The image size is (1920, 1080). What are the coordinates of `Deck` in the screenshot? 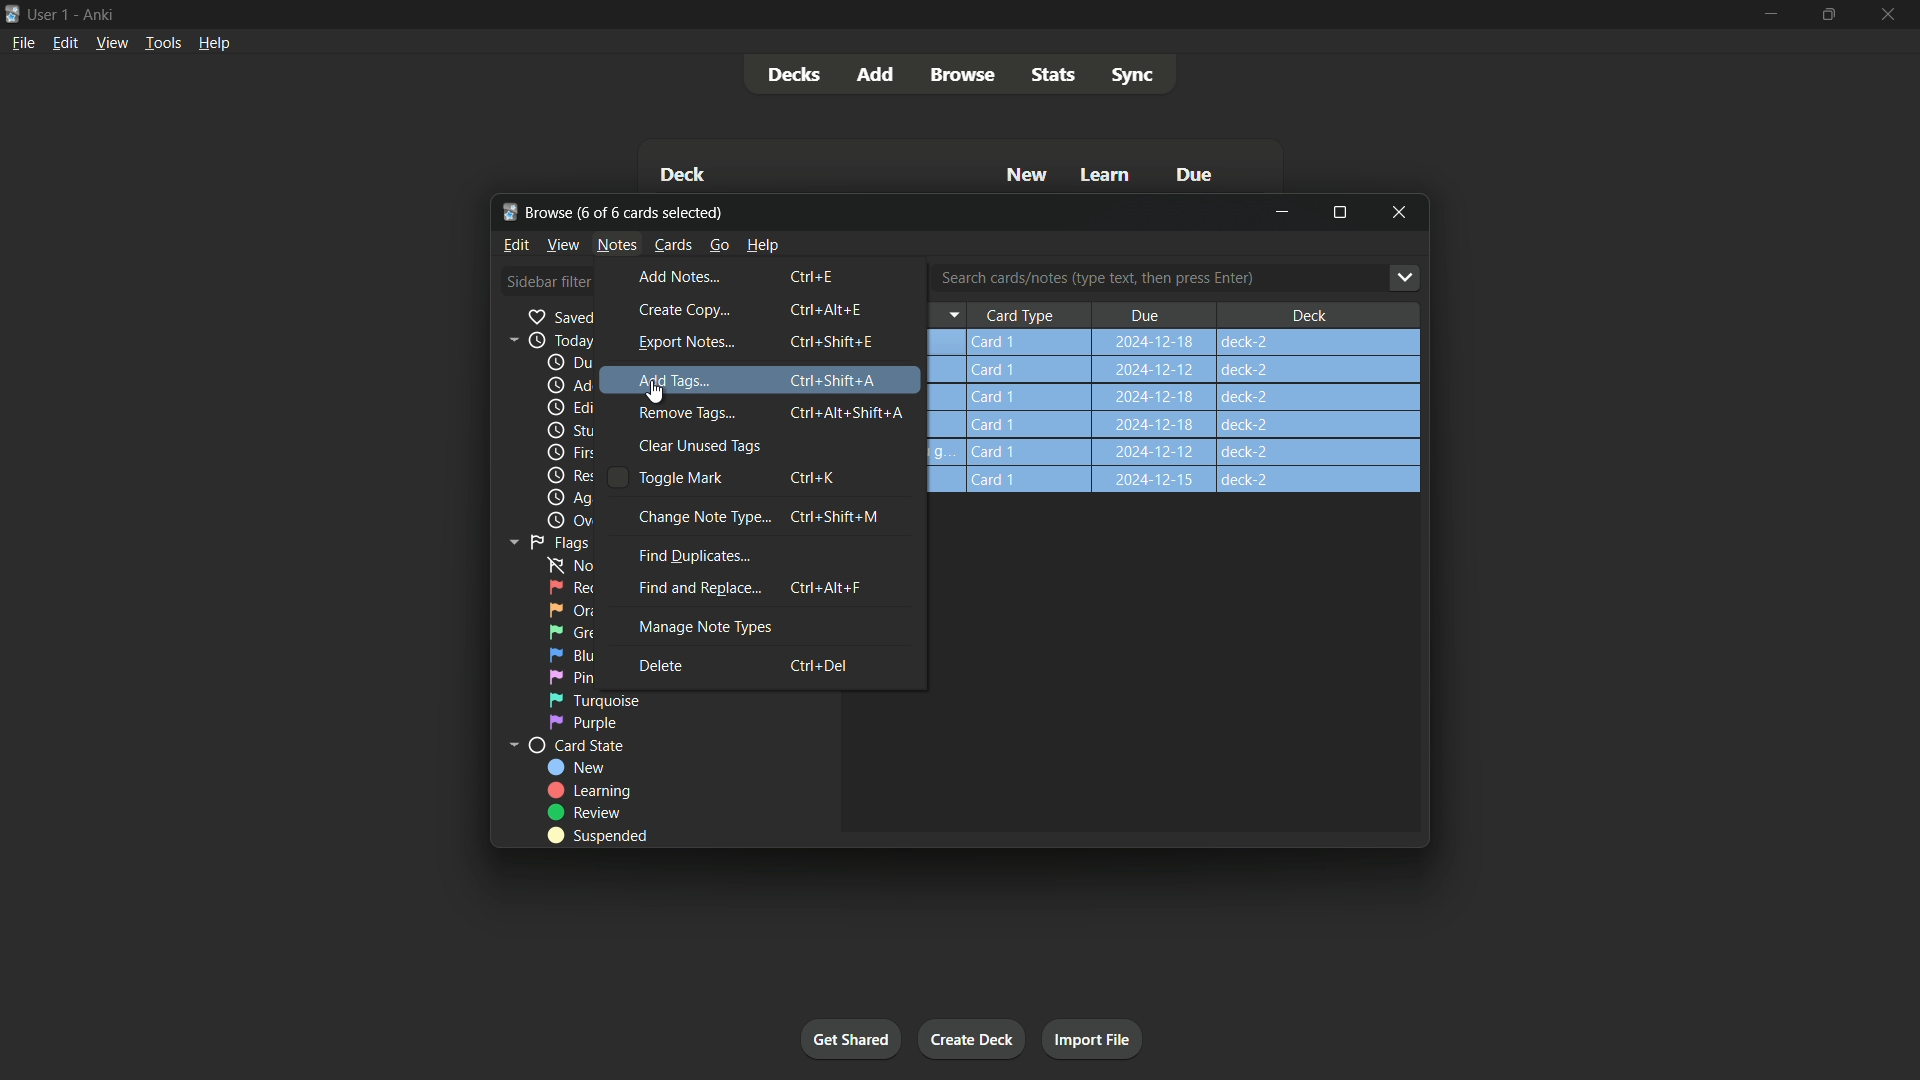 It's located at (685, 174).